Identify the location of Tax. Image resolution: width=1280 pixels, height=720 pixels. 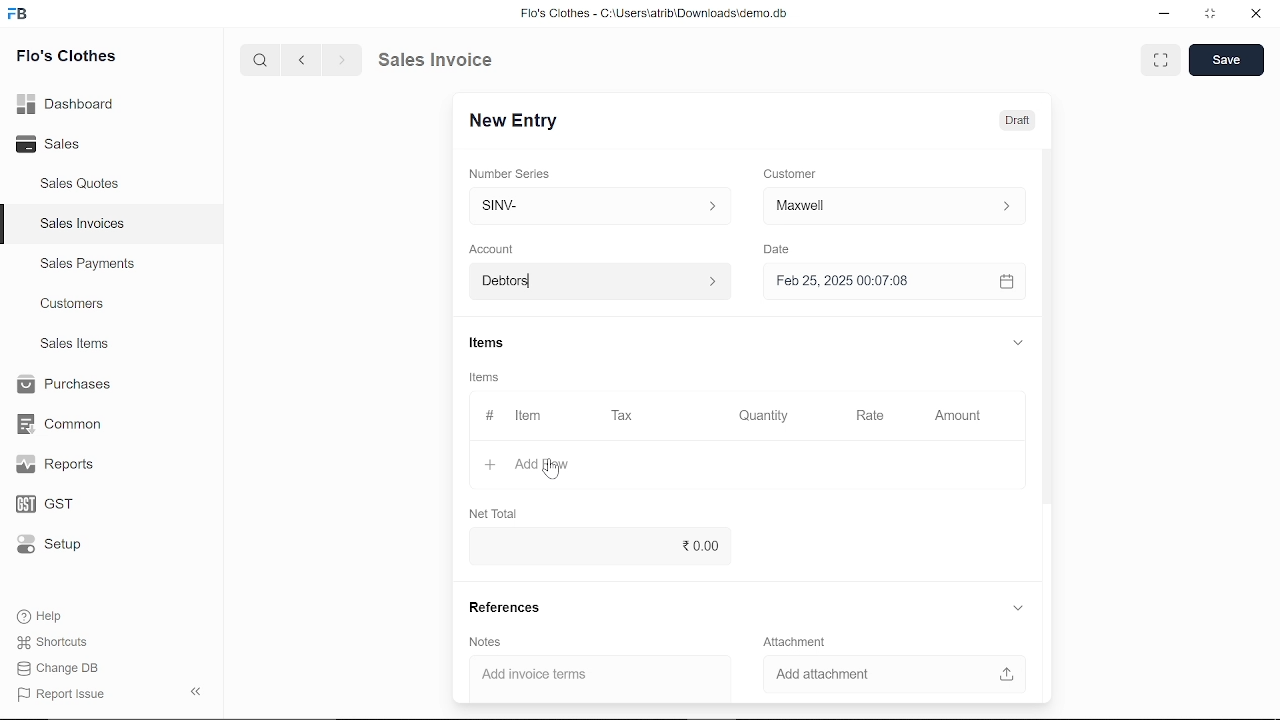
(623, 417).